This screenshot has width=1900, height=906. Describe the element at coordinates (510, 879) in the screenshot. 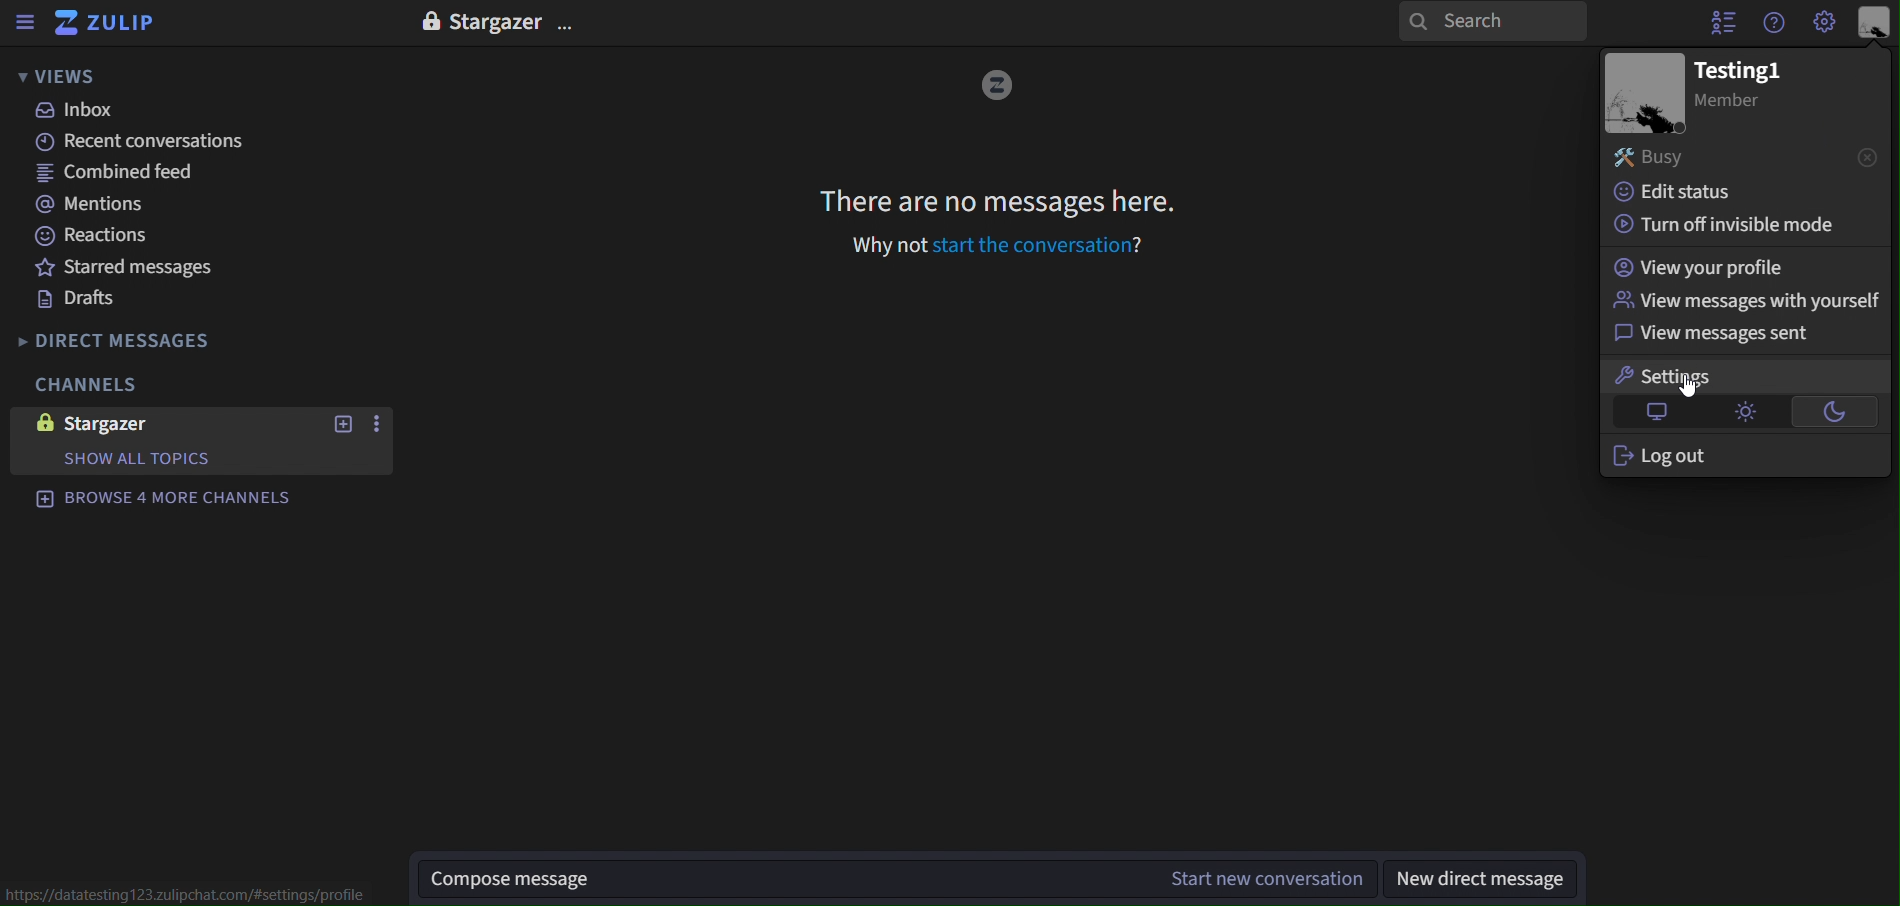

I see `Compose message` at that location.